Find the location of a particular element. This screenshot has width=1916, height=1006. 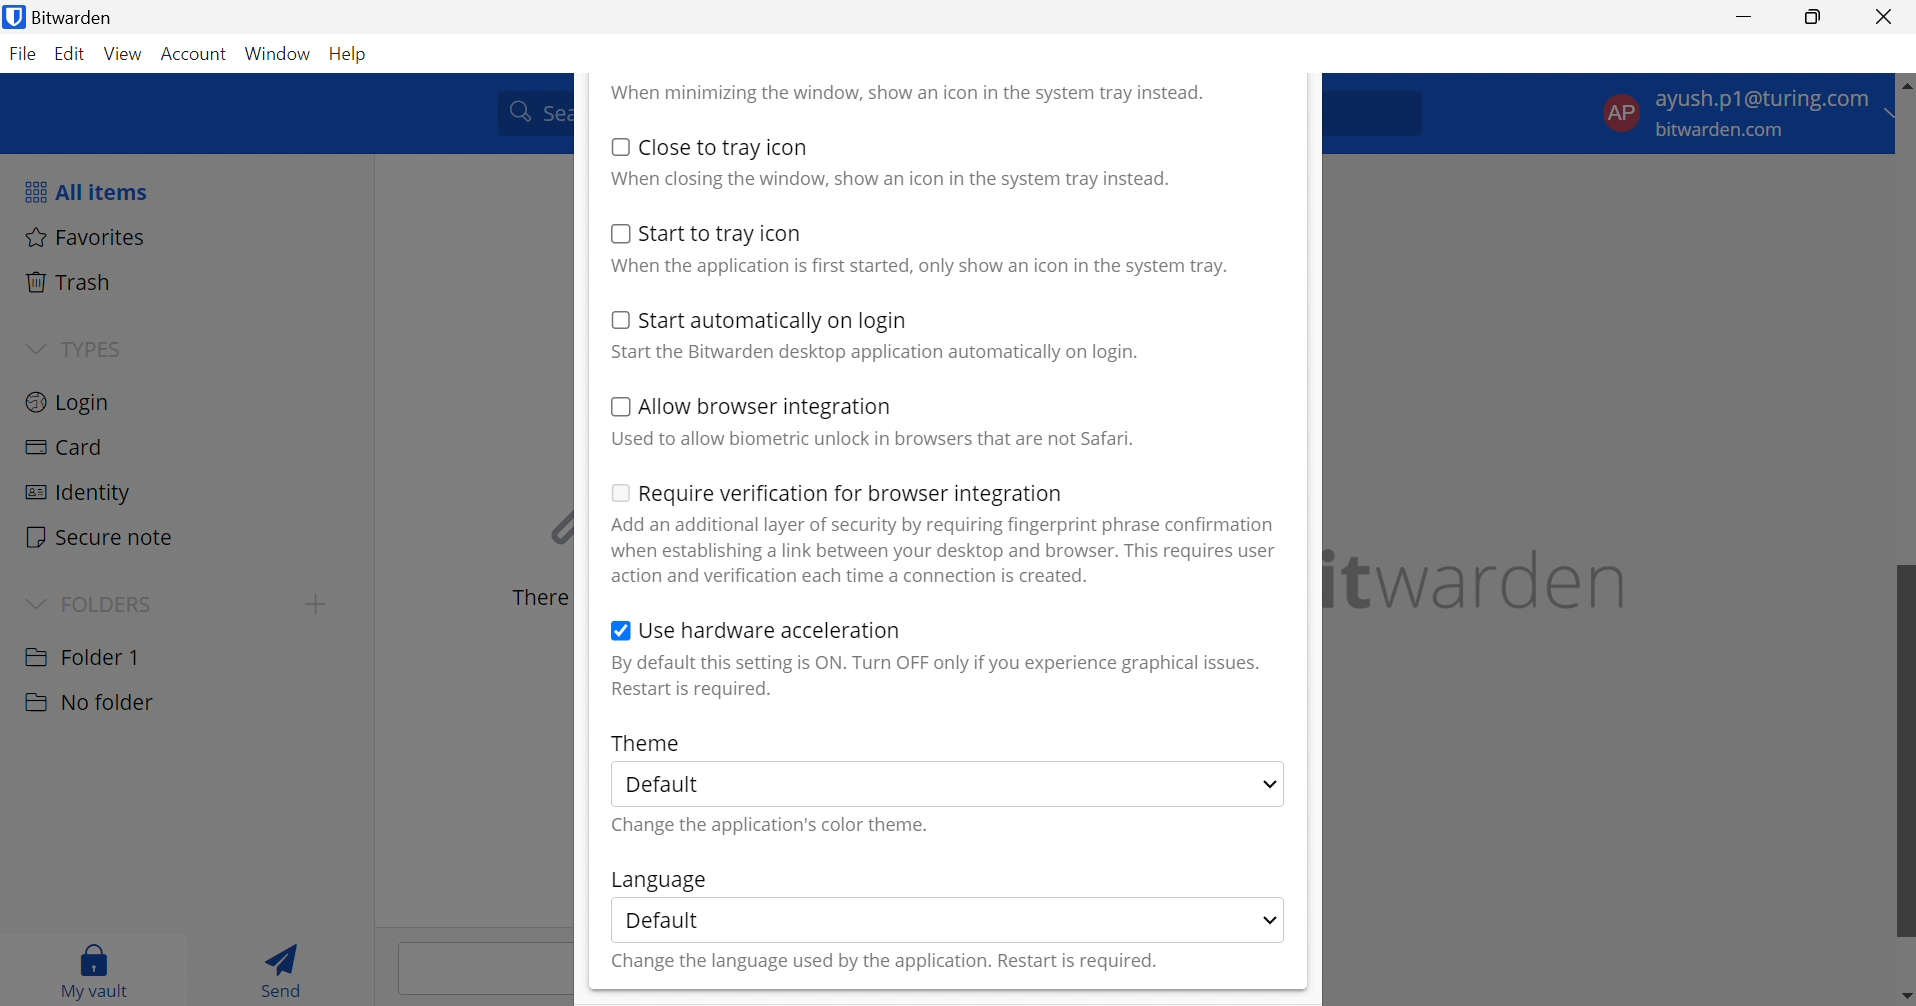

Bitwarden is located at coordinates (80, 17).